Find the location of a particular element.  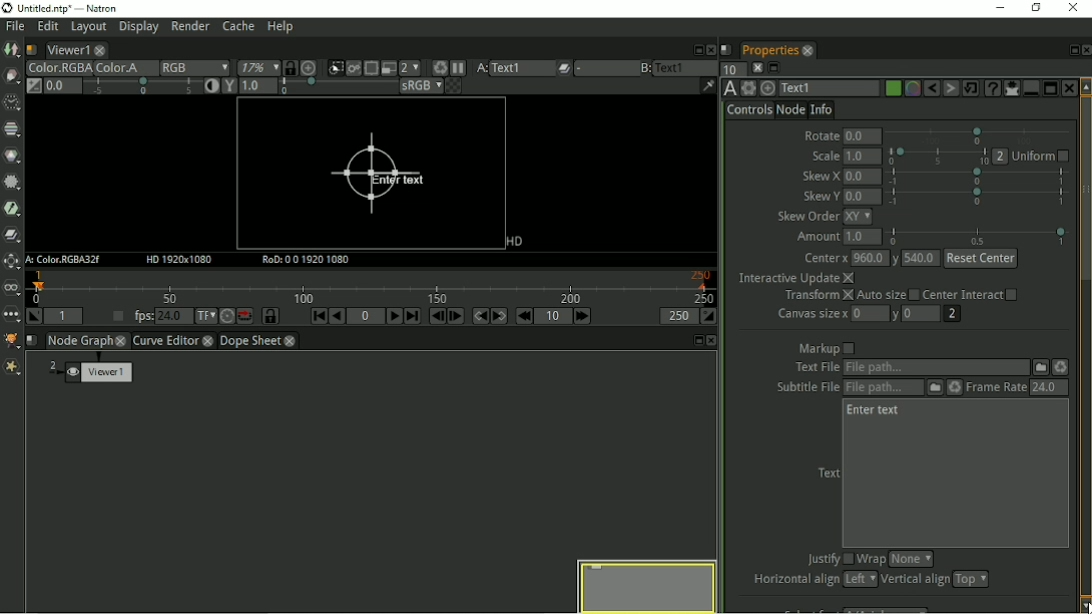

title is located at coordinates (72, 8).